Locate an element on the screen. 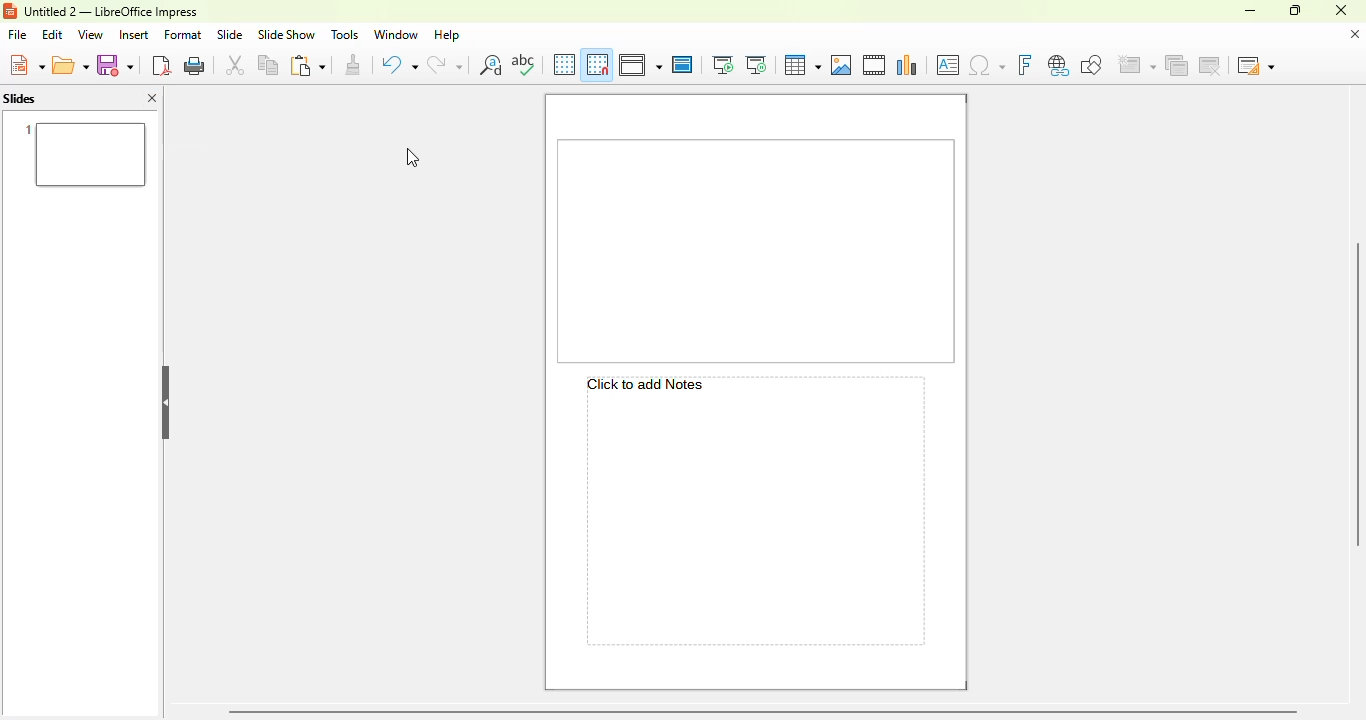  save is located at coordinates (115, 64).